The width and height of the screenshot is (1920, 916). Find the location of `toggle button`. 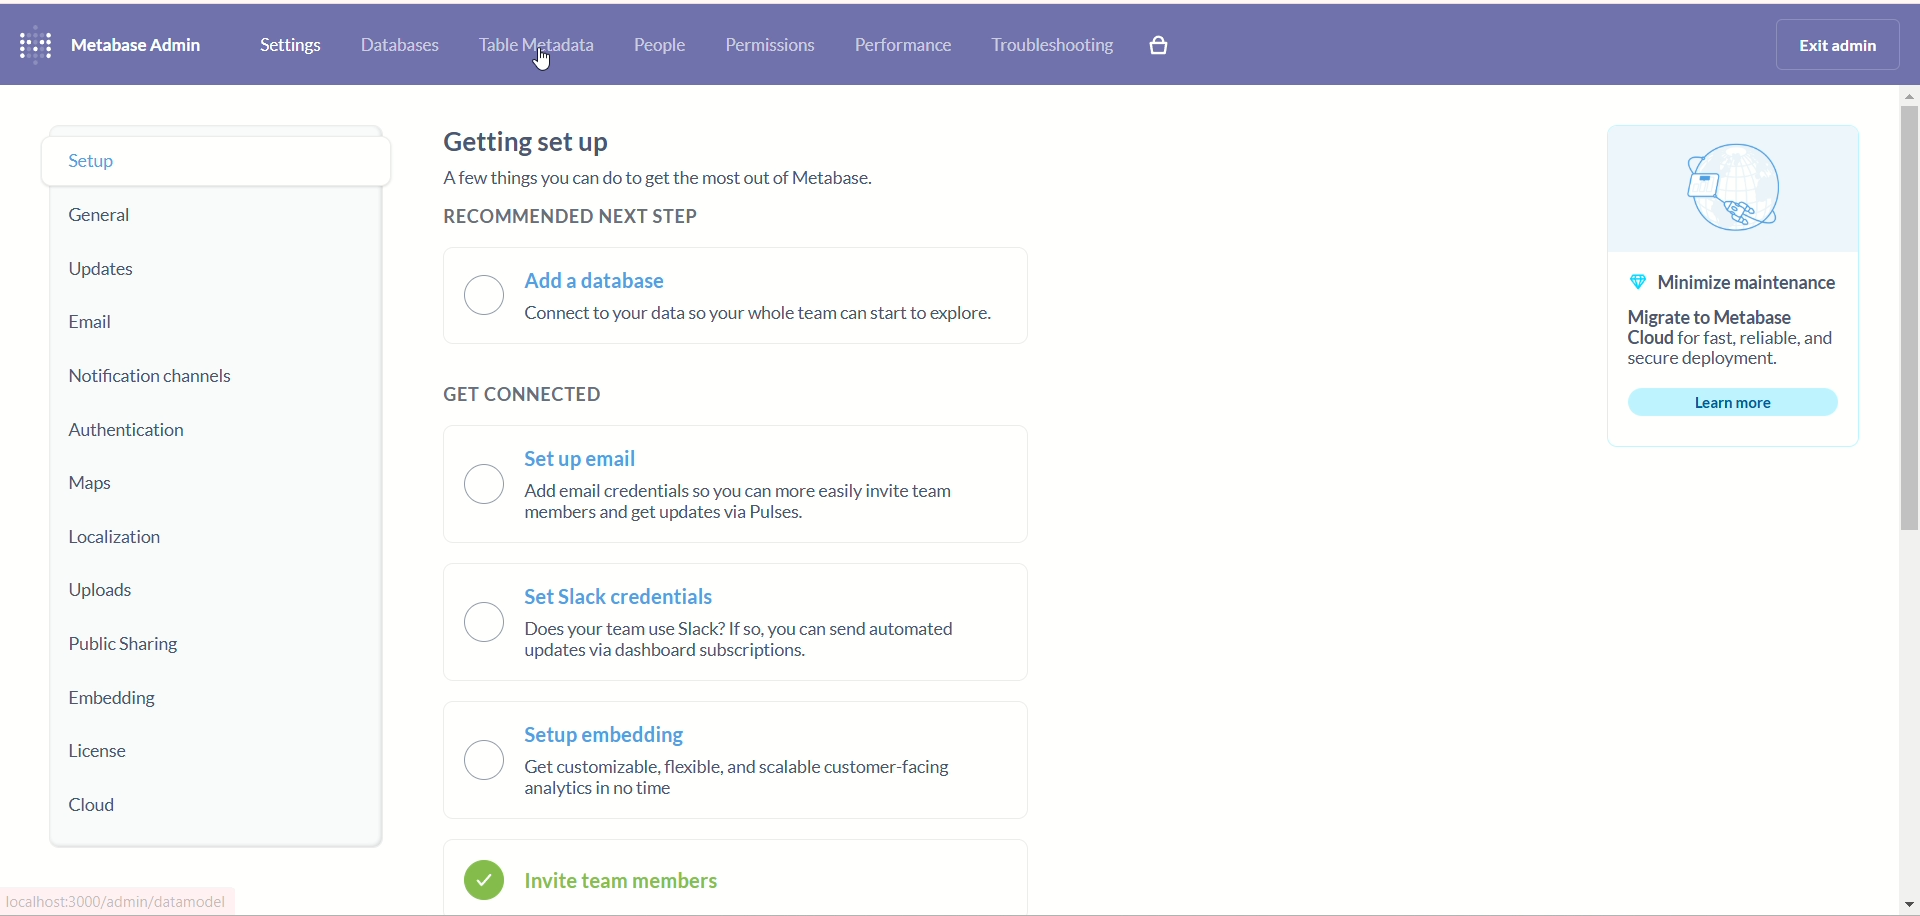

toggle button is located at coordinates (467, 296).